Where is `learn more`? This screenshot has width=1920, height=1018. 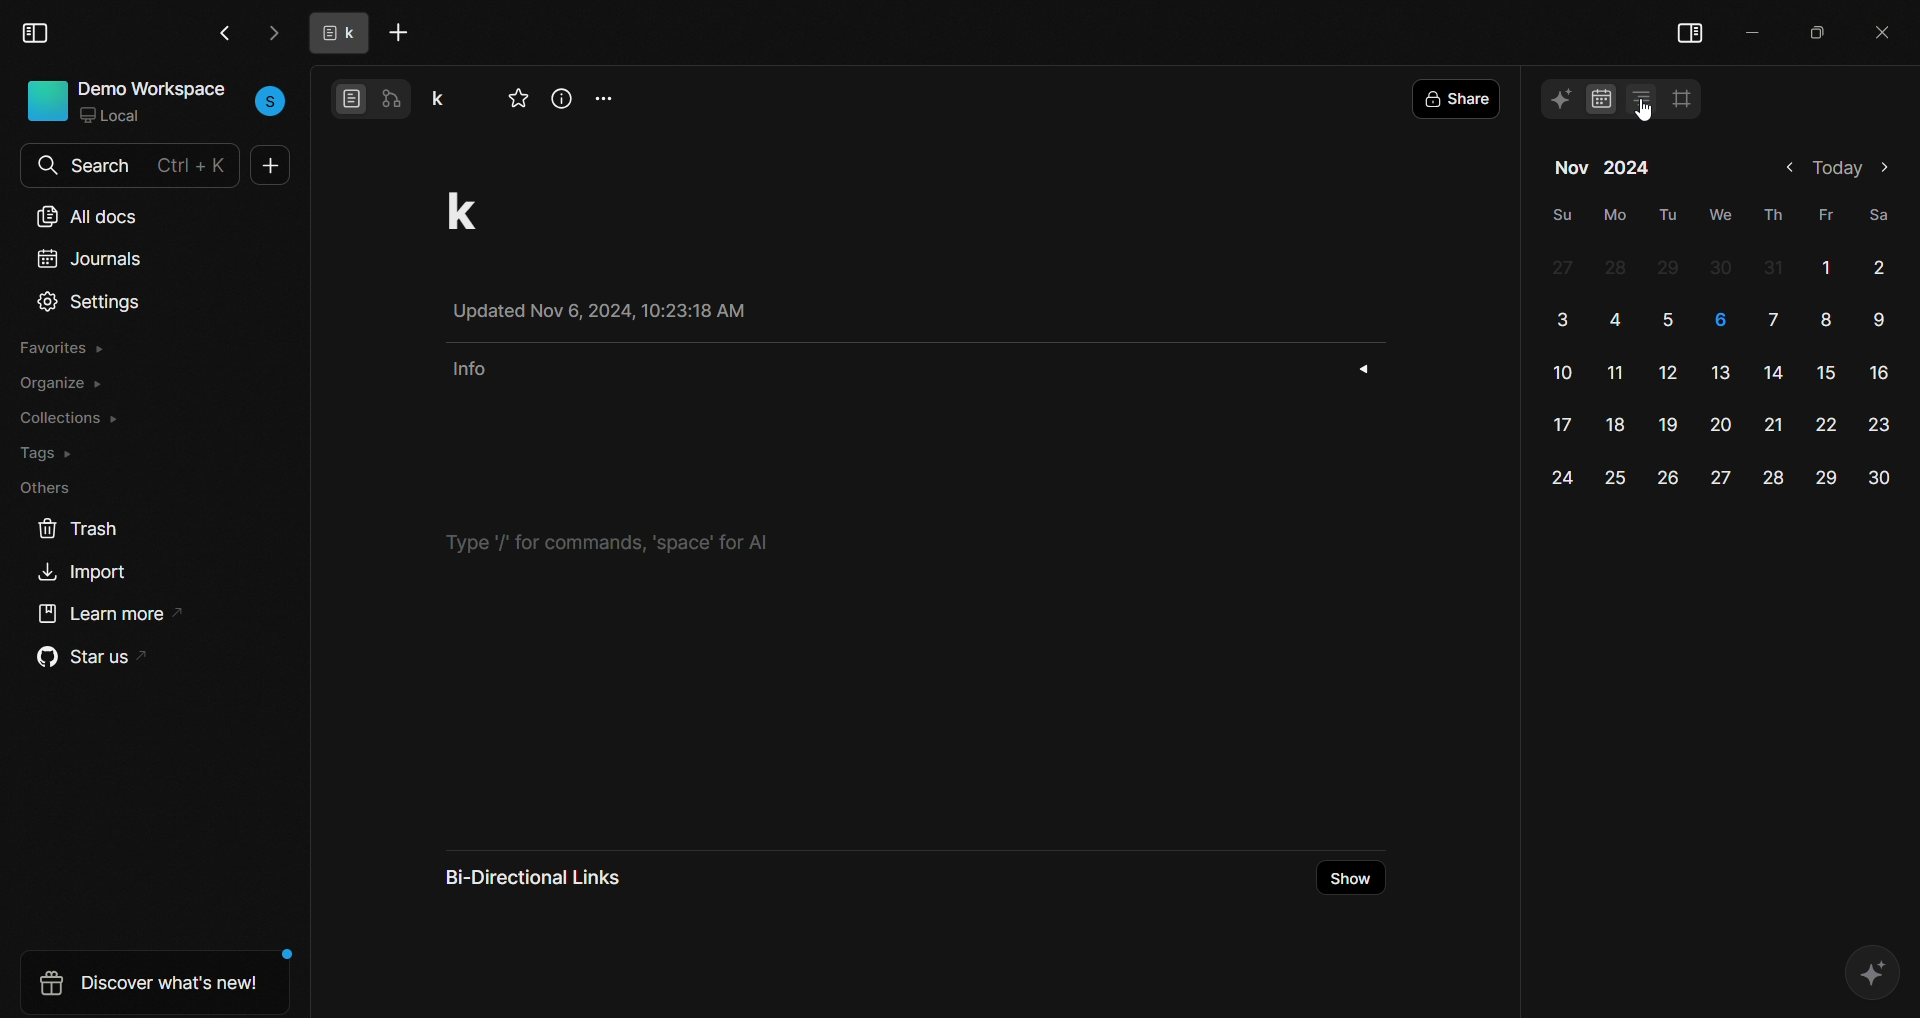 learn more is located at coordinates (104, 620).